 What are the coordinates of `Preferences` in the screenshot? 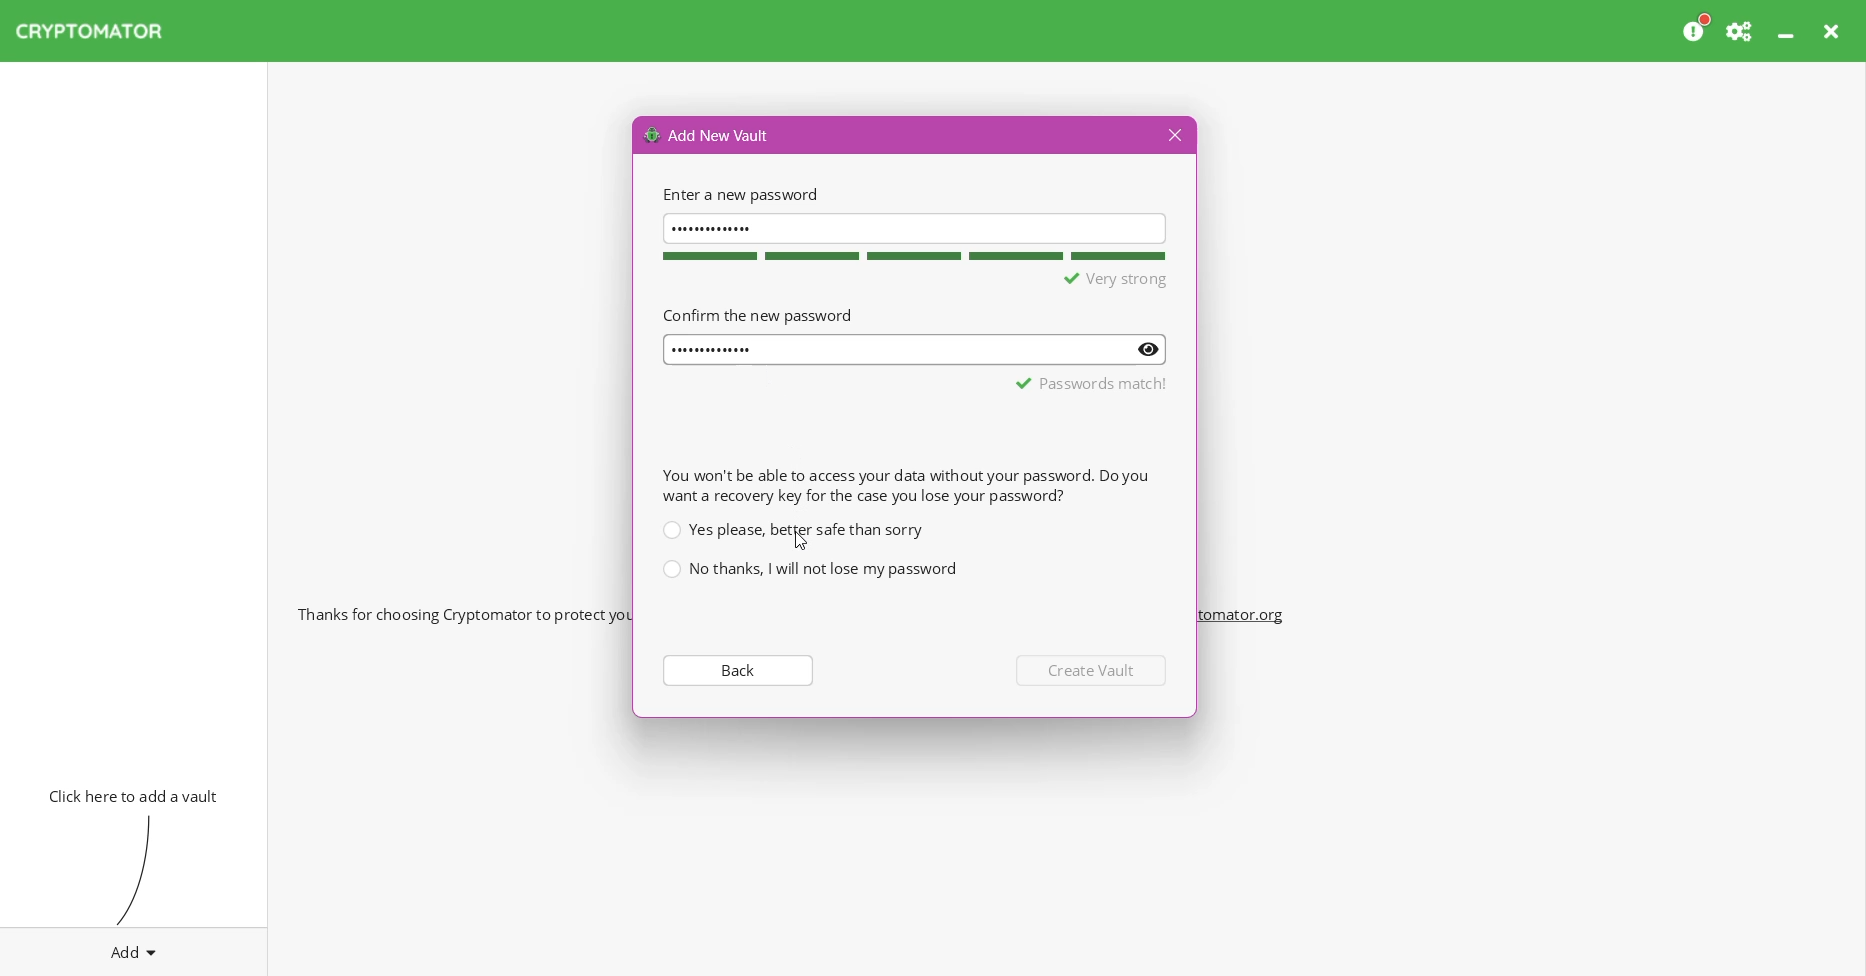 It's located at (1741, 31).